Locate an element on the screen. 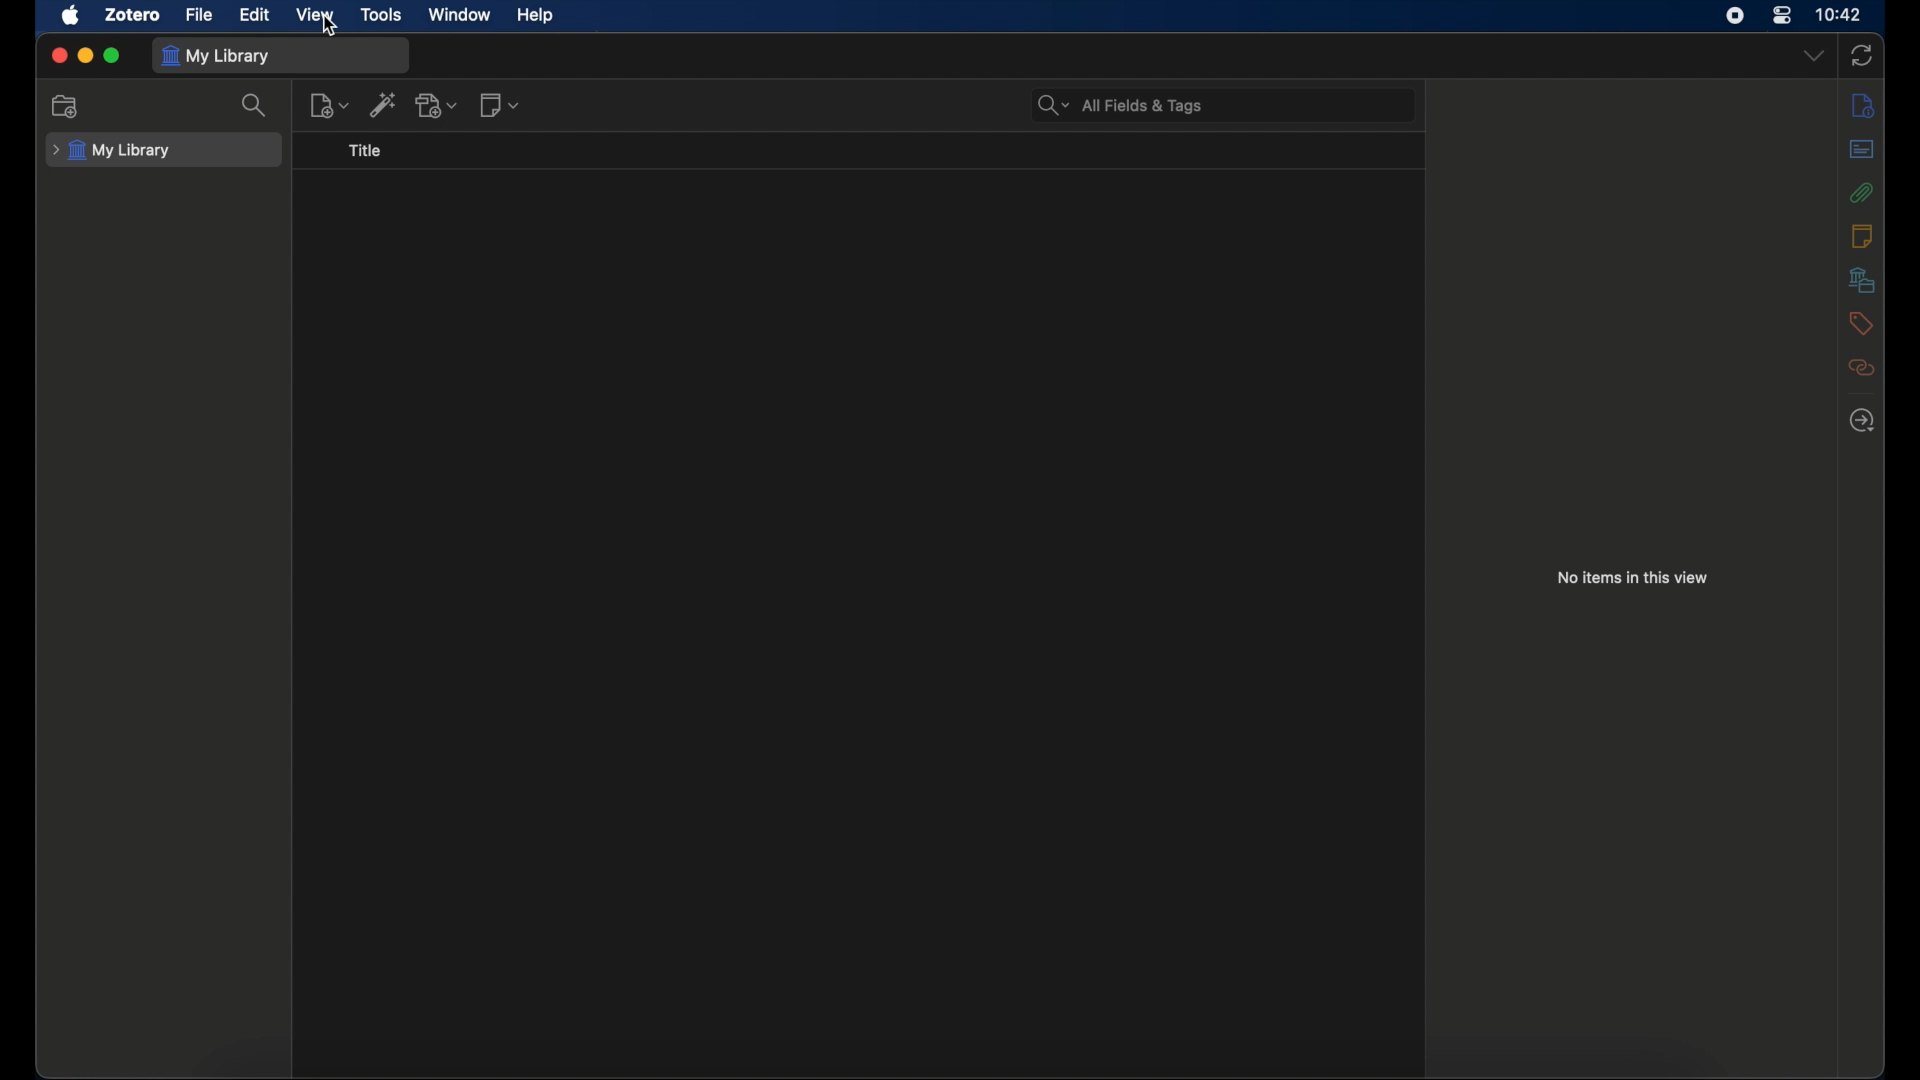  libraries is located at coordinates (1862, 279).